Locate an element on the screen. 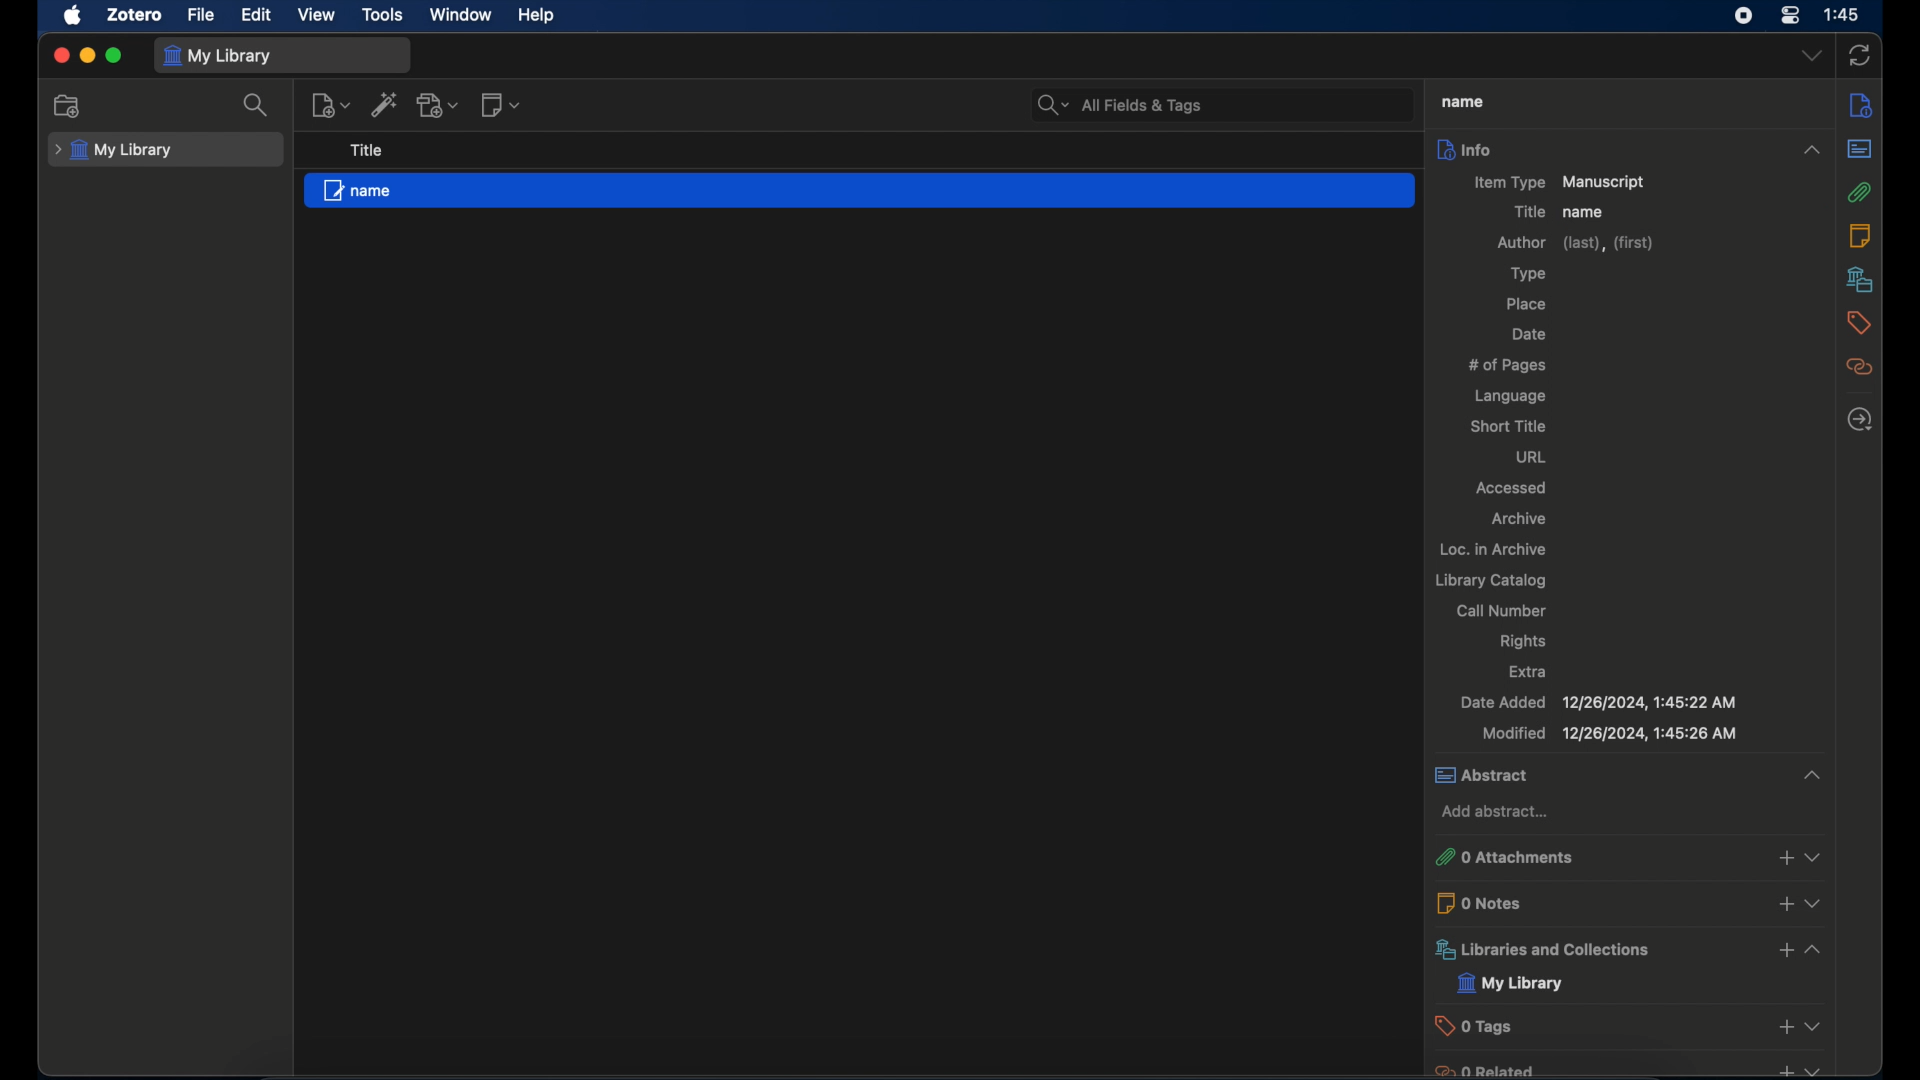 The width and height of the screenshot is (1920, 1080). date added 12/26/2024, 1:45:22 AM is located at coordinates (1597, 703).